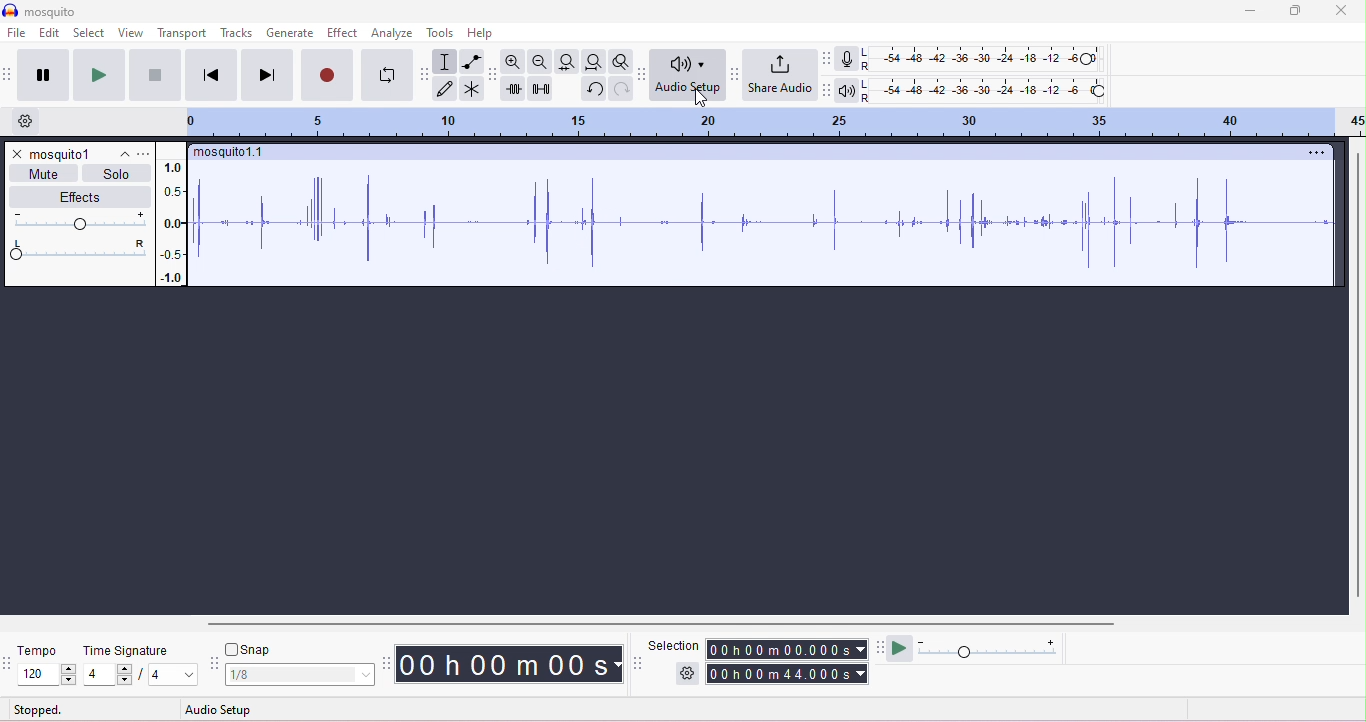  Describe the element at coordinates (97, 74) in the screenshot. I see `play` at that location.